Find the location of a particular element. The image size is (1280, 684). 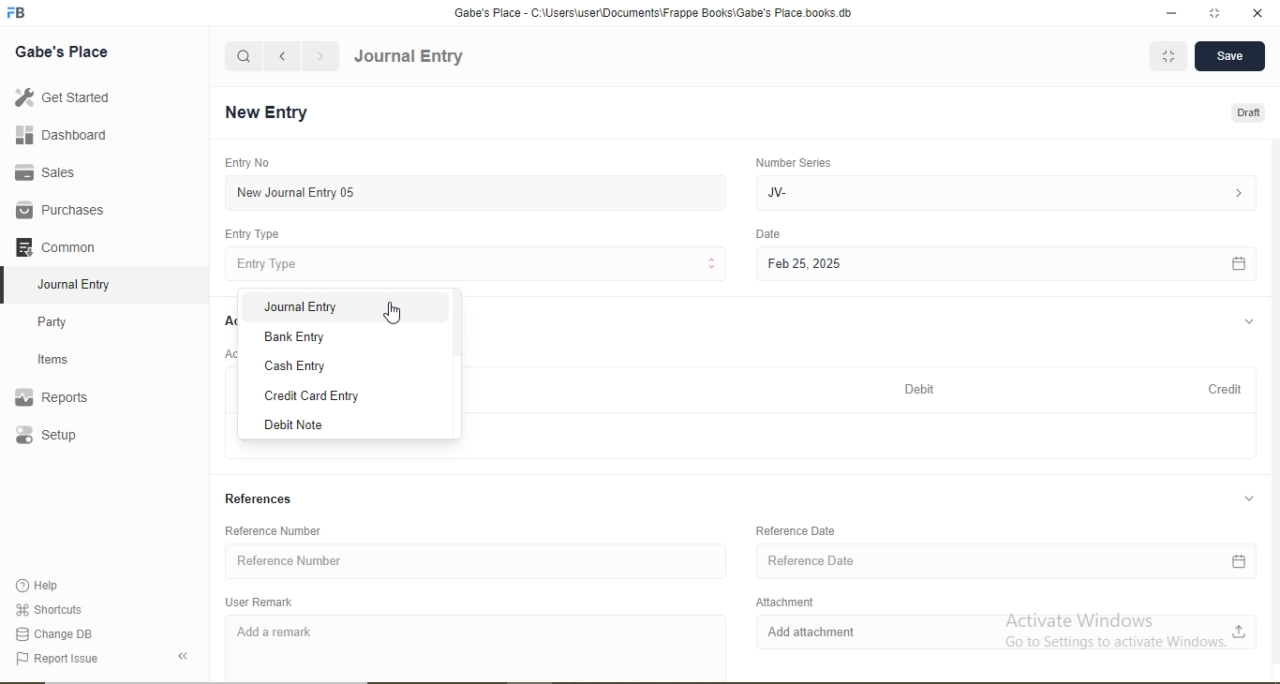

Journal Entry is located at coordinates (339, 307).